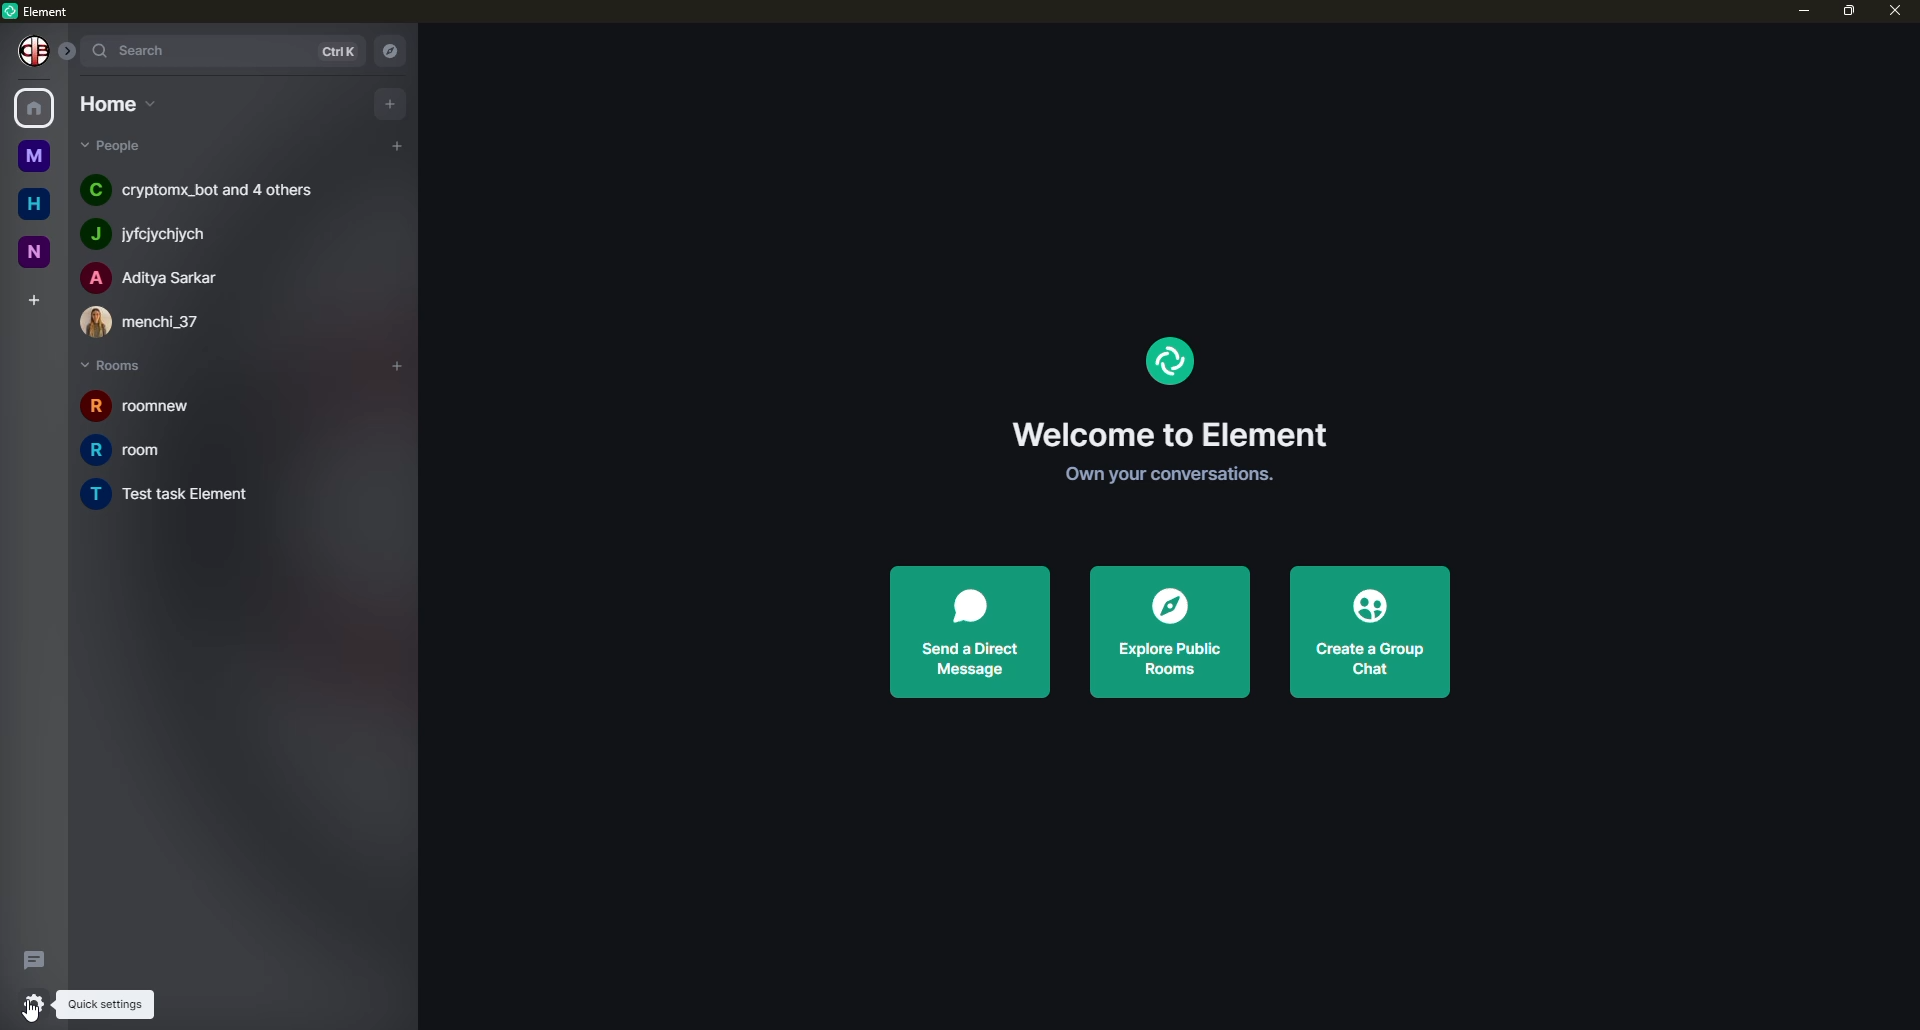 This screenshot has height=1030, width=1920. Describe the element at coordinates (159, 320) in the screenshot. I see `people` at that location.